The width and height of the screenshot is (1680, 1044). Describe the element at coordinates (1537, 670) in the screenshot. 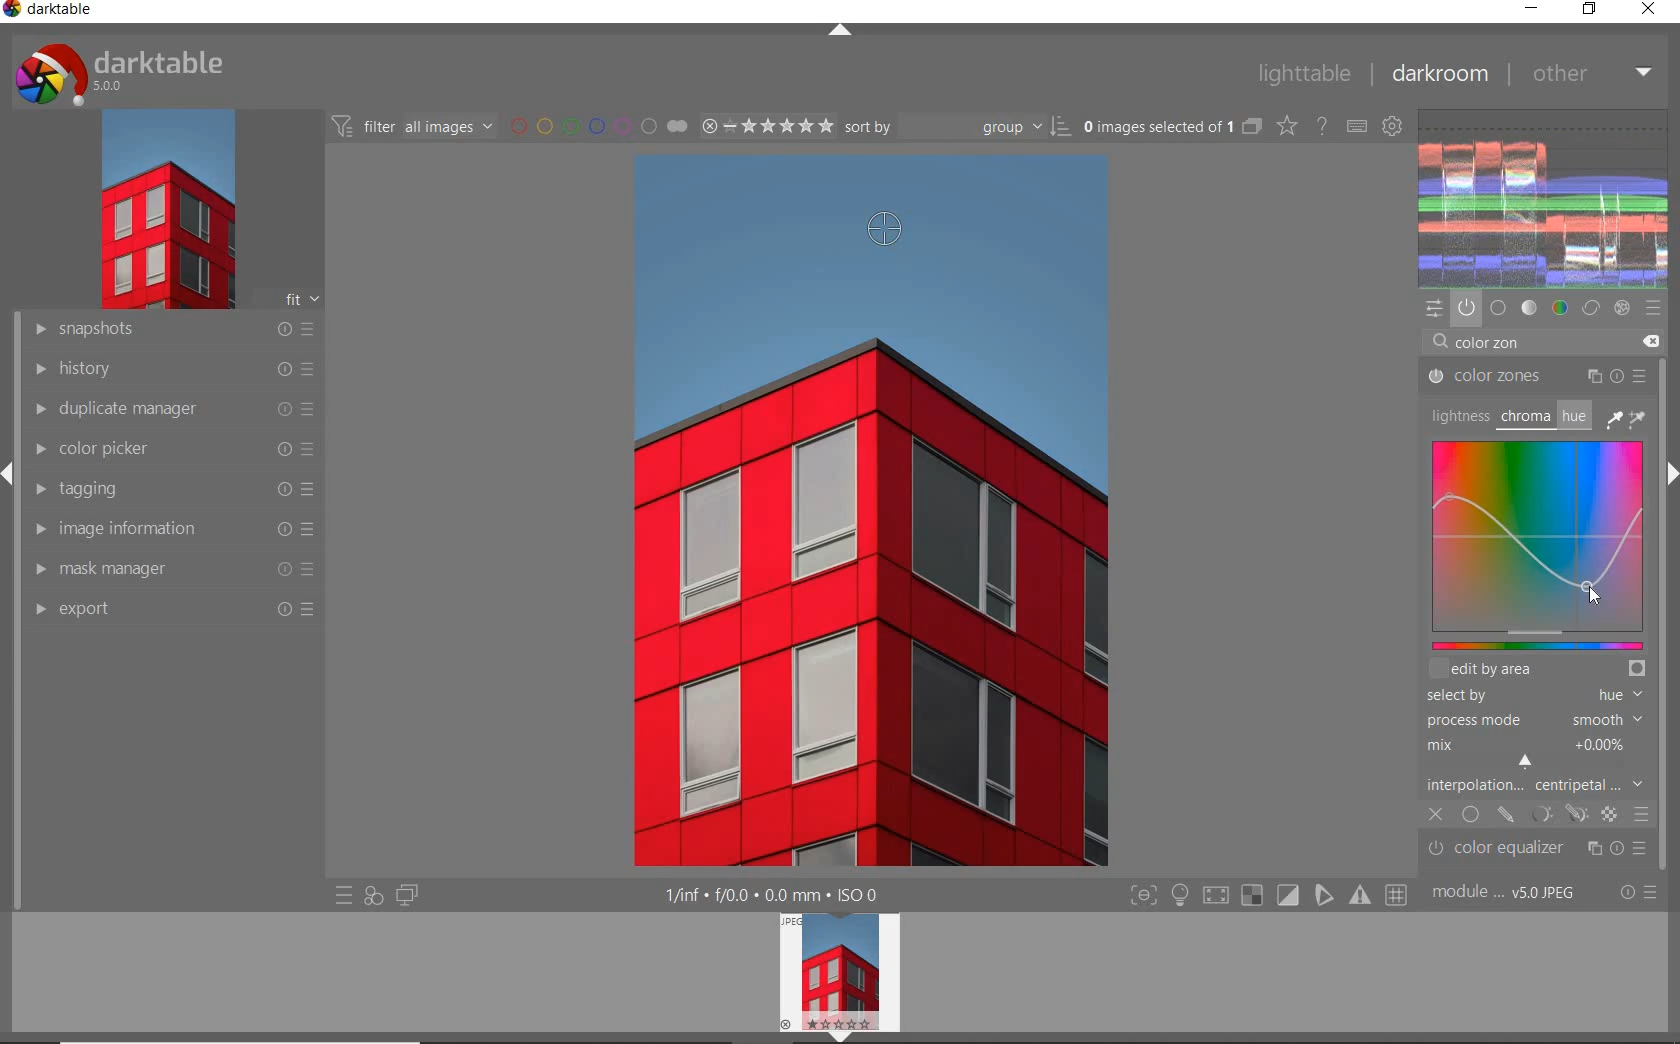

I see `EDIT BY AREA` at that location.